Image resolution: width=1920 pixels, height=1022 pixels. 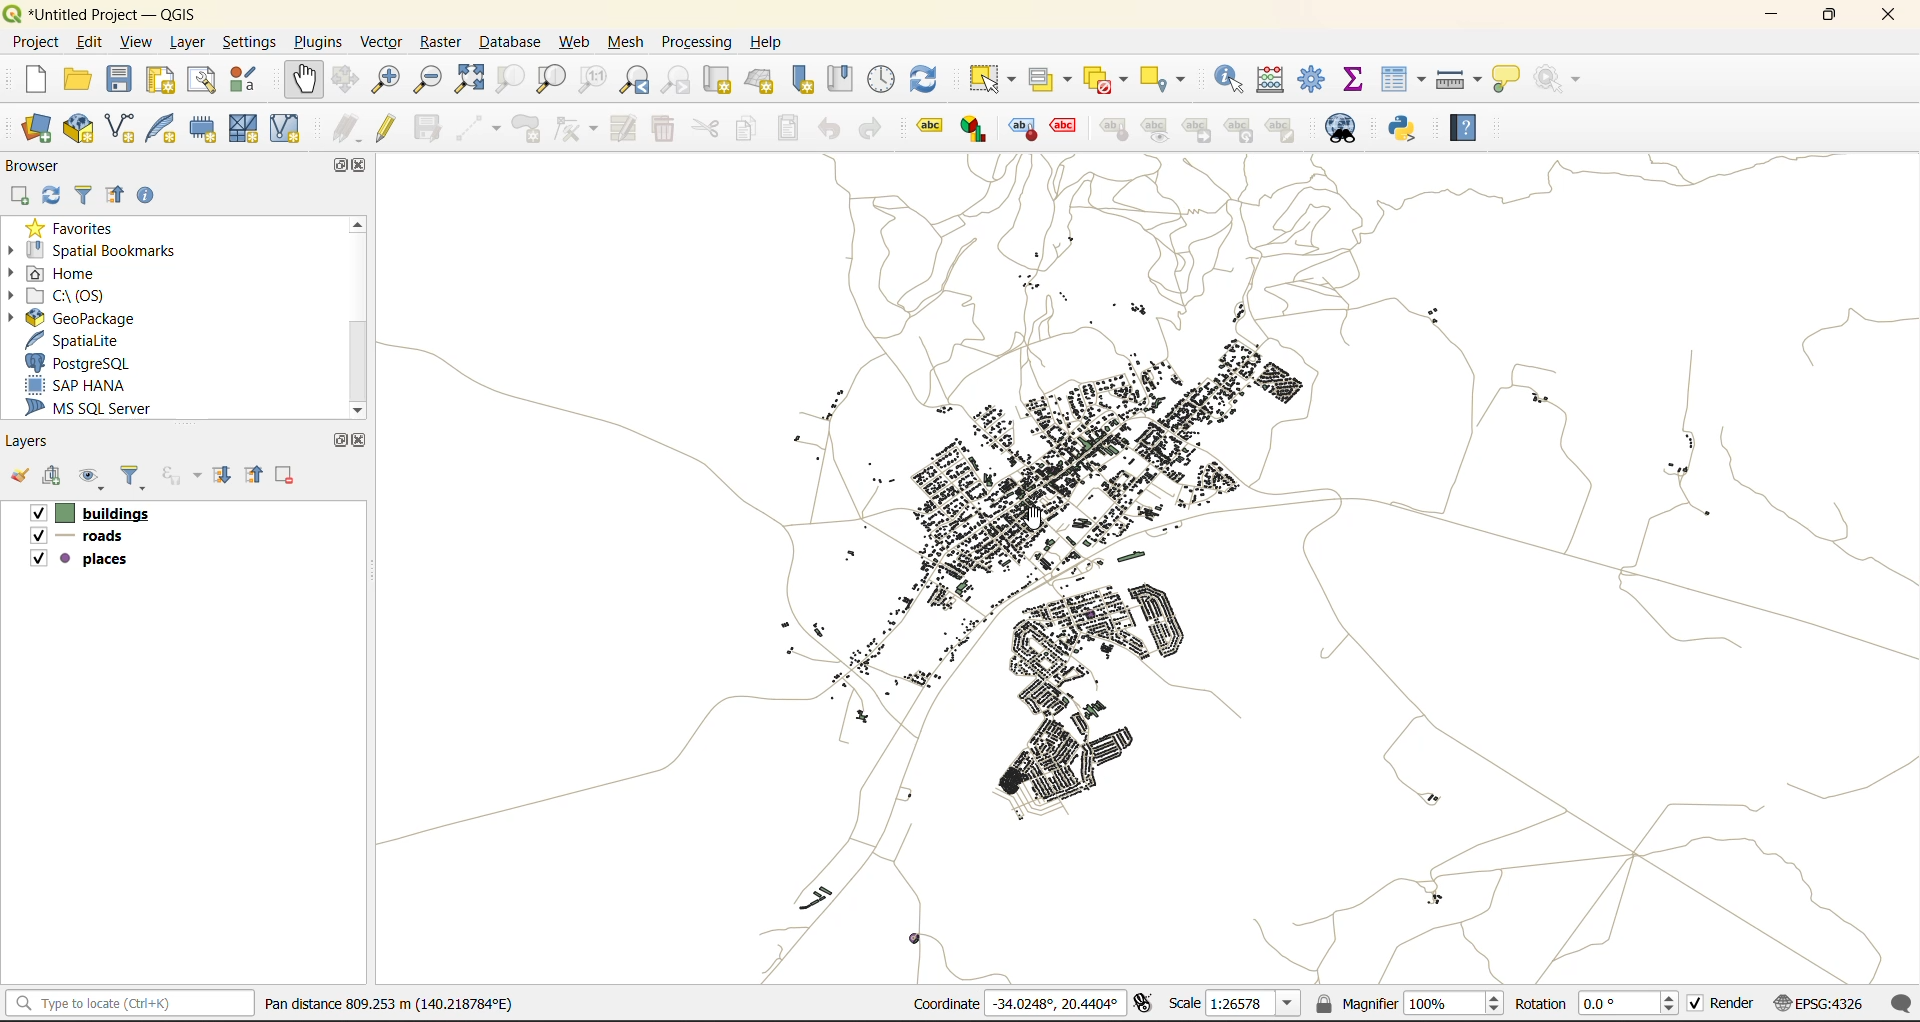 I want to click on filter, so click(x=89, y=194).